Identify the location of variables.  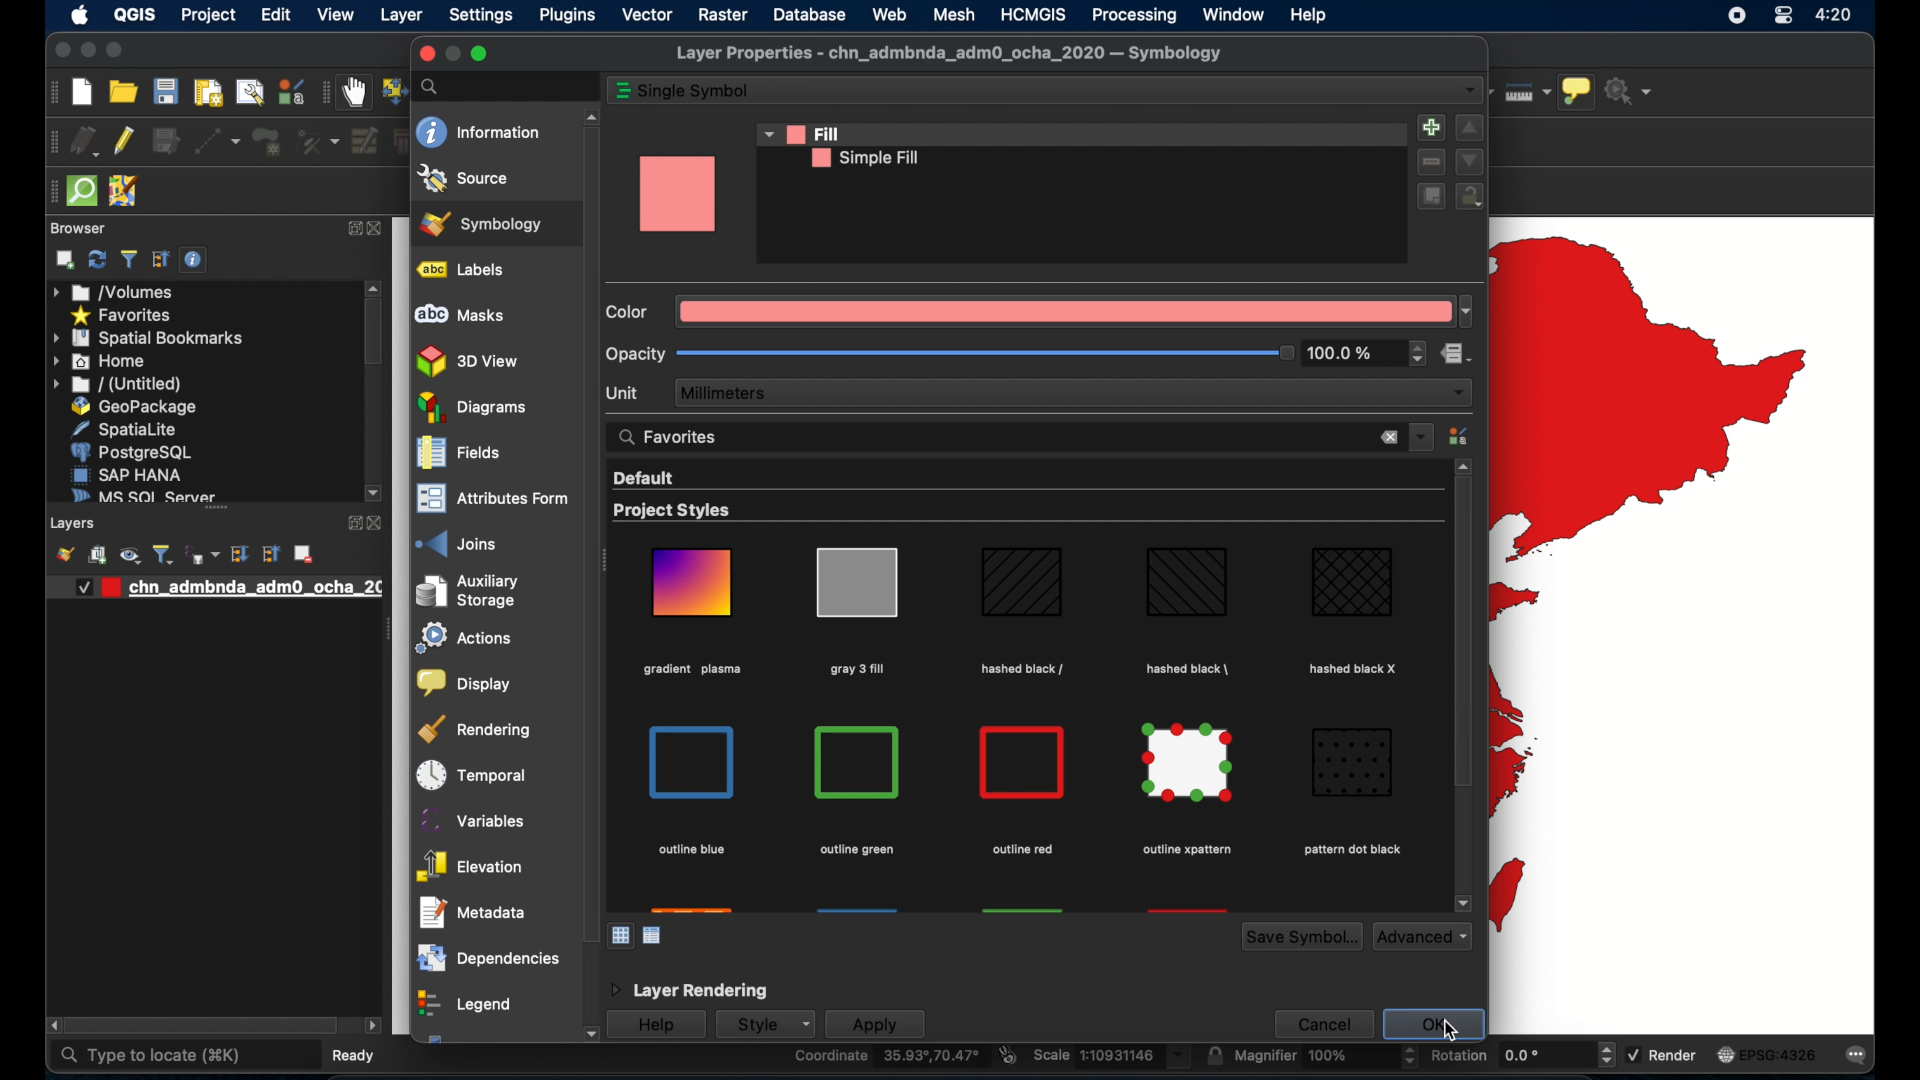
(475, 820).